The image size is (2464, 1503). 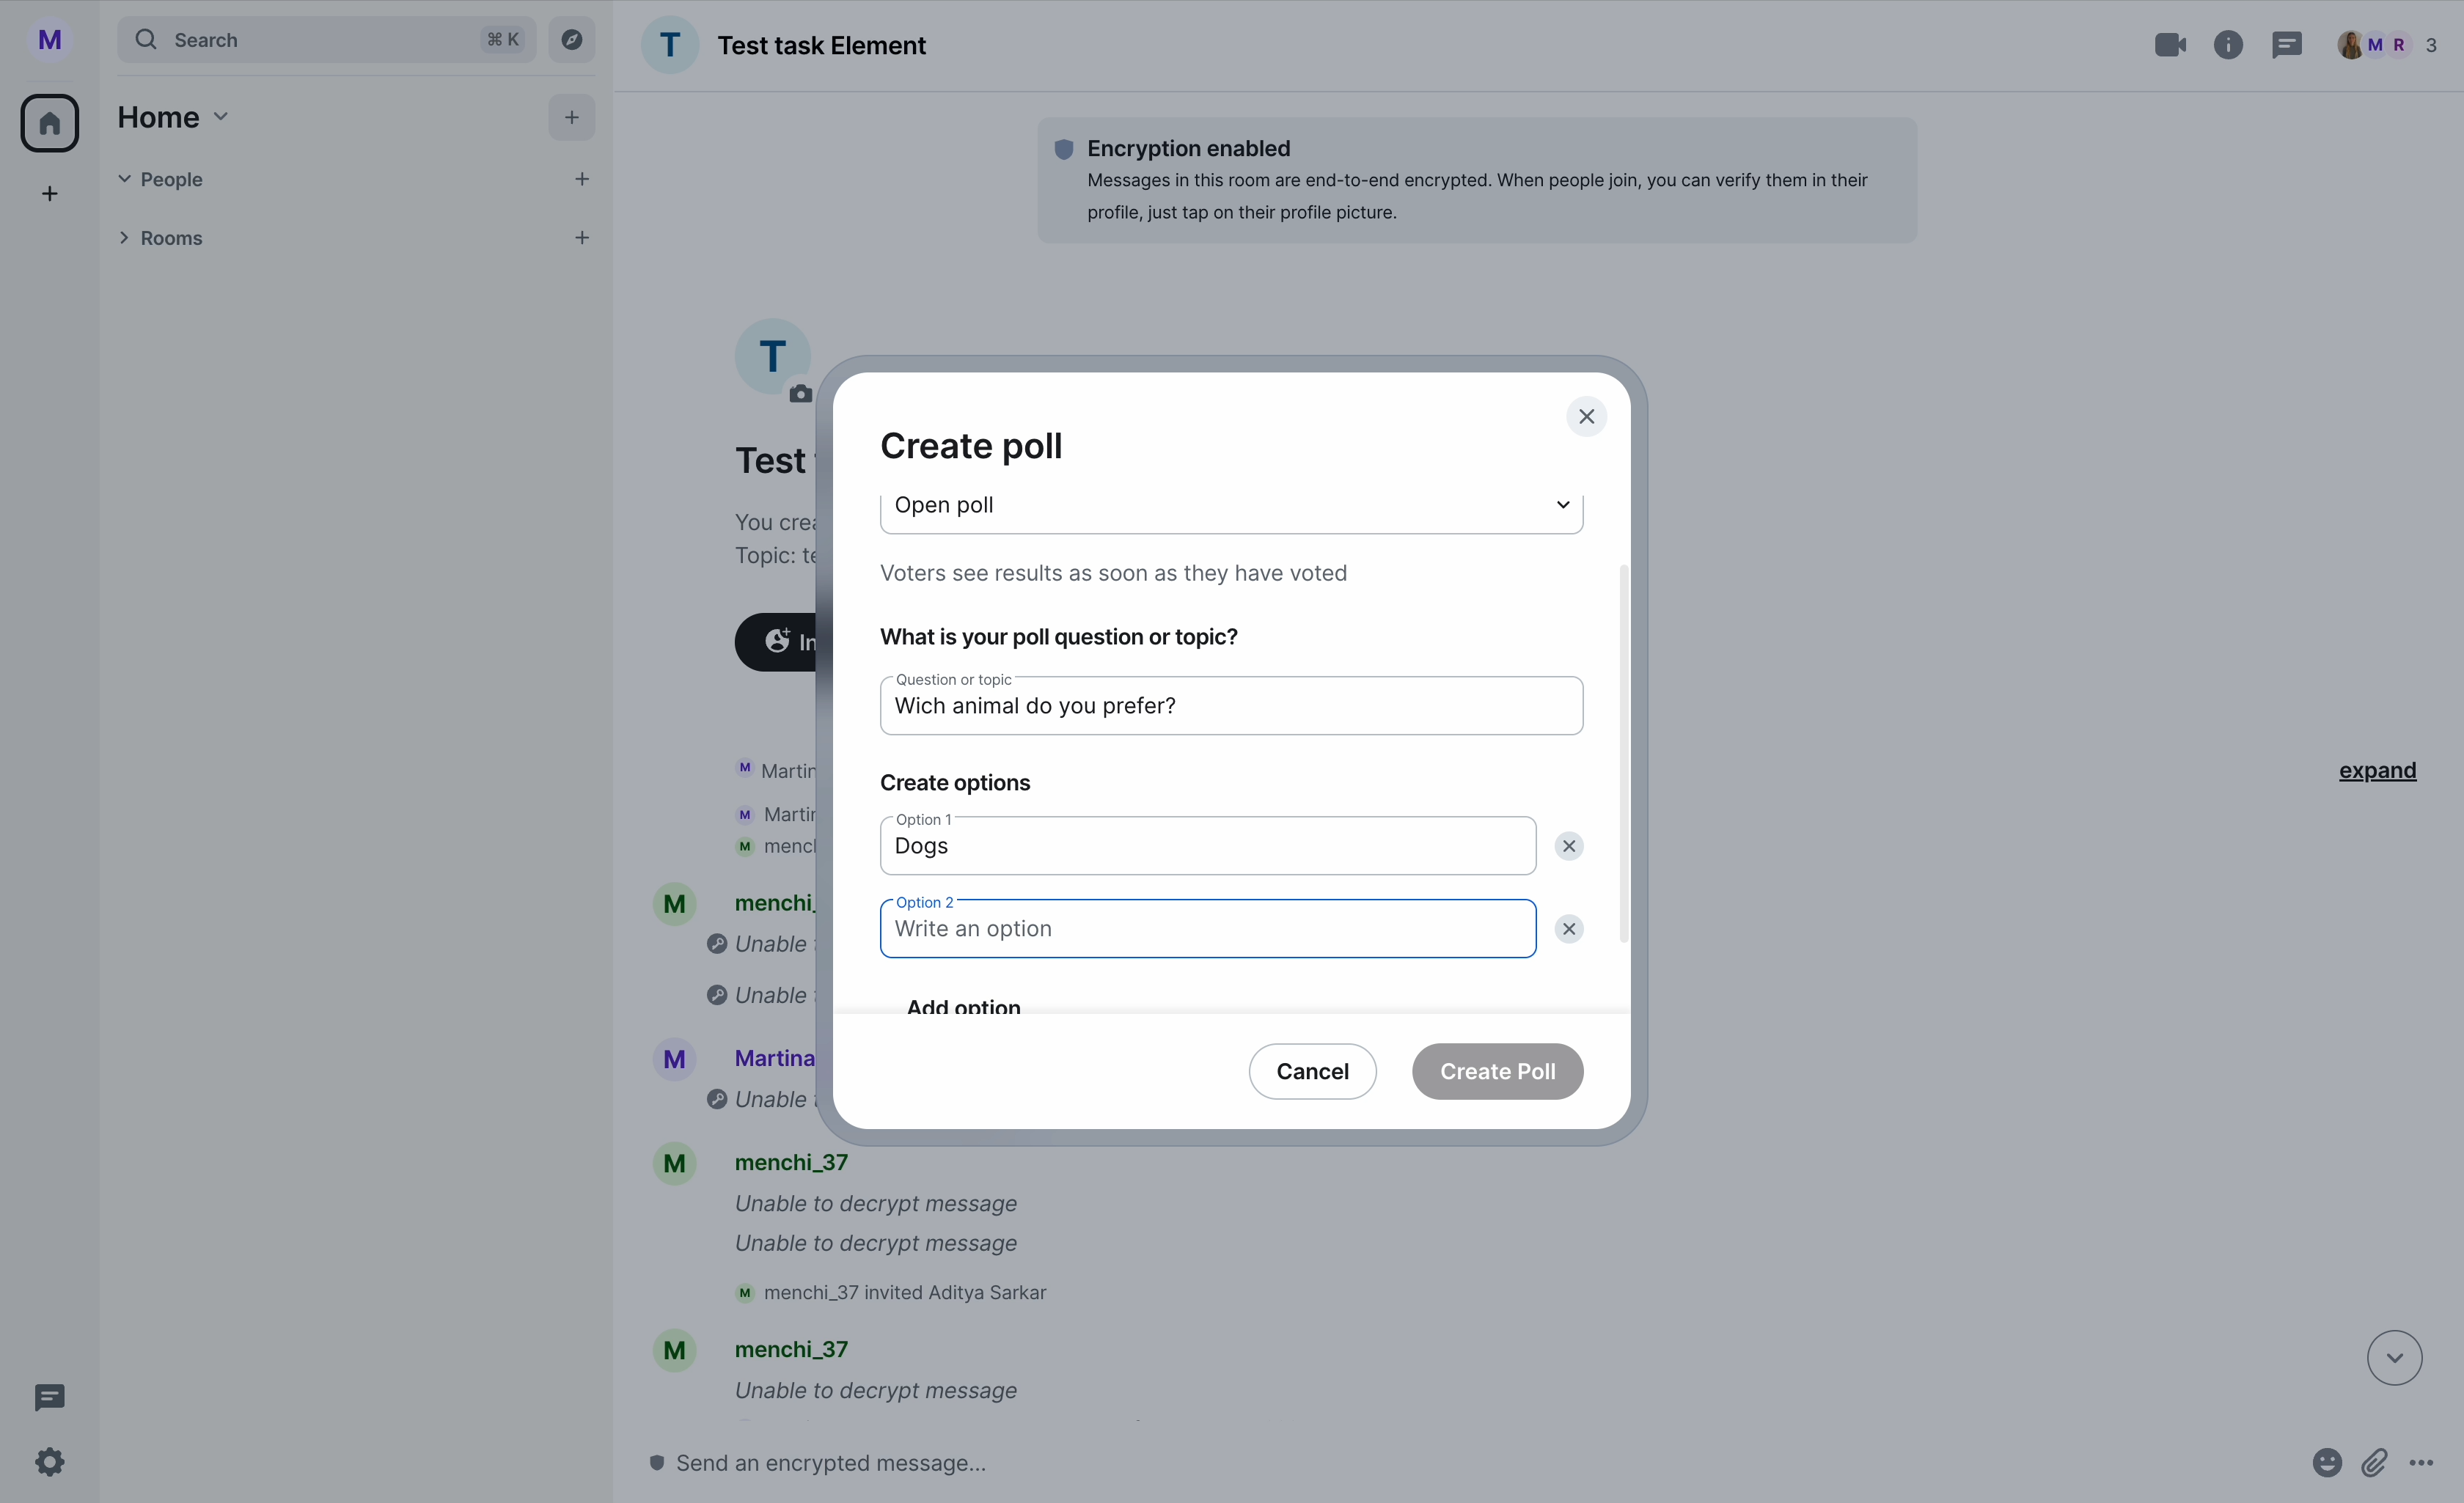 I want to click on dogs, so click(x=928, y=852).